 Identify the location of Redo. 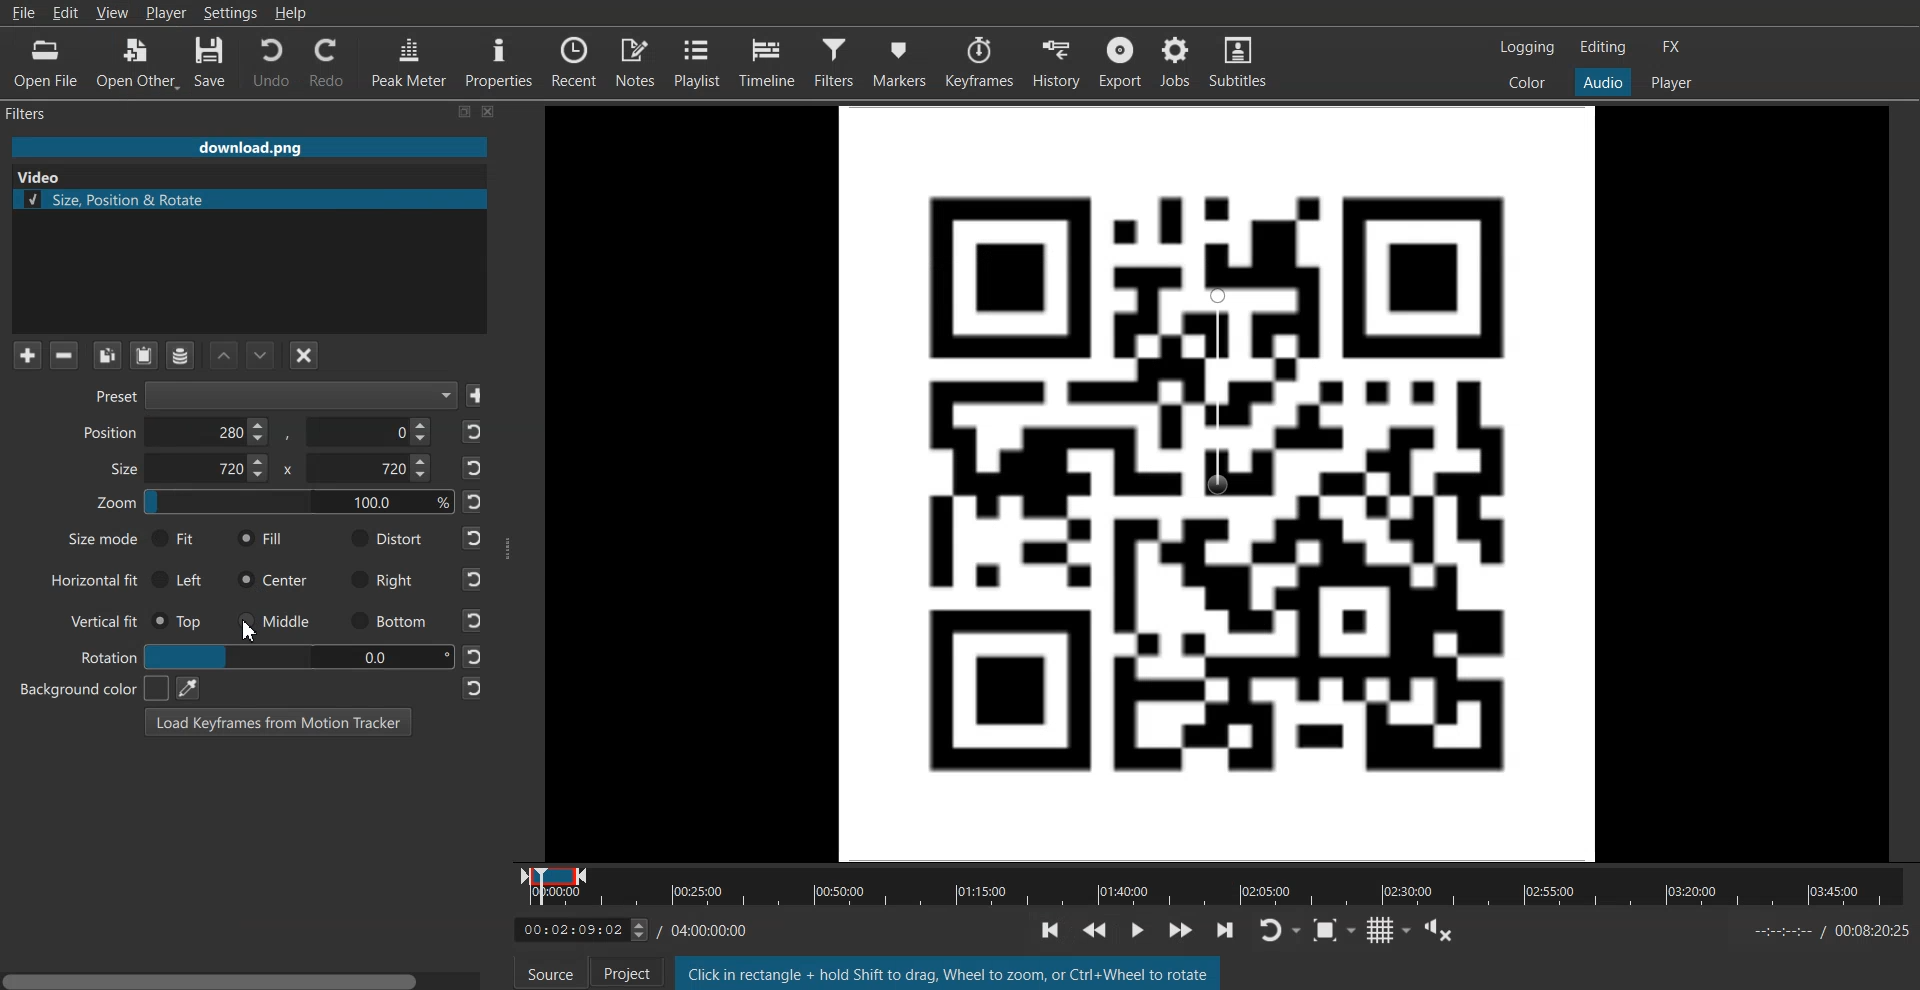
(327, 64).